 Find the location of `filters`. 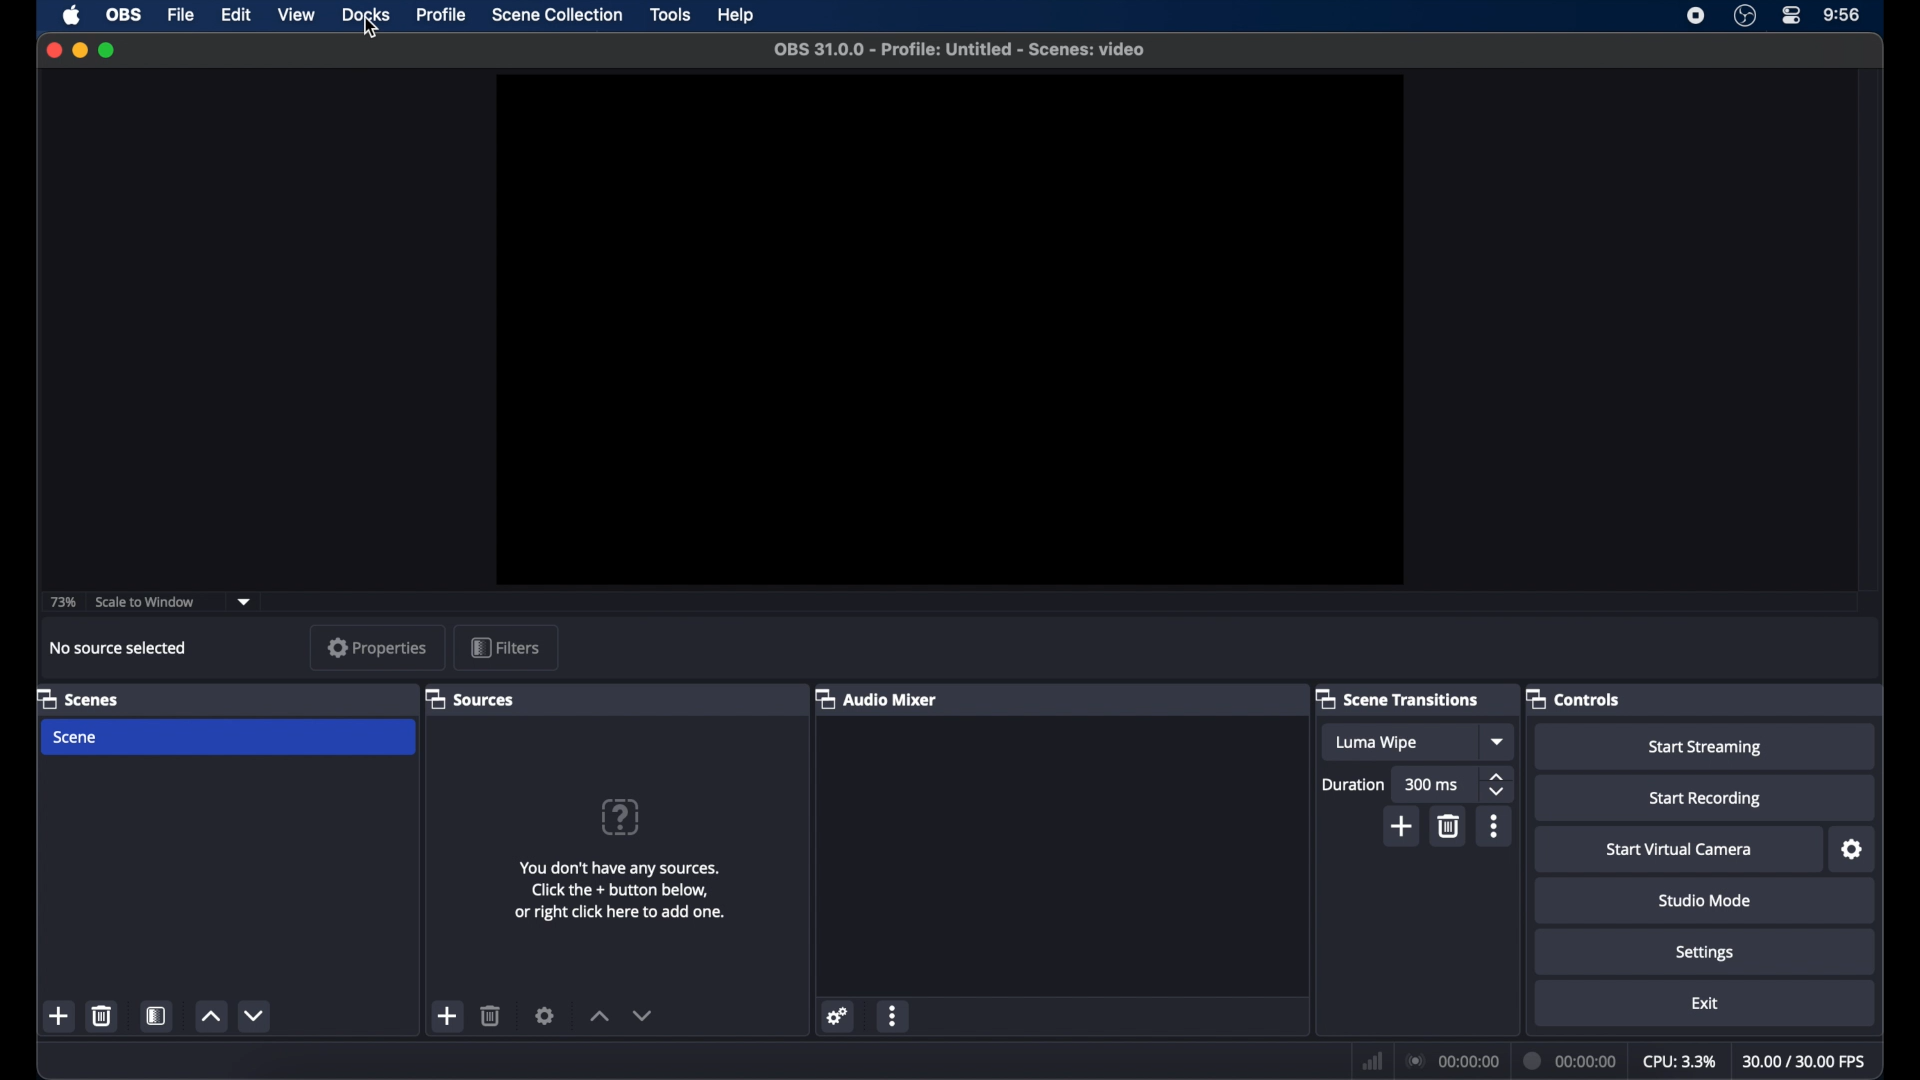

filters is located at coordinates (506, 648).